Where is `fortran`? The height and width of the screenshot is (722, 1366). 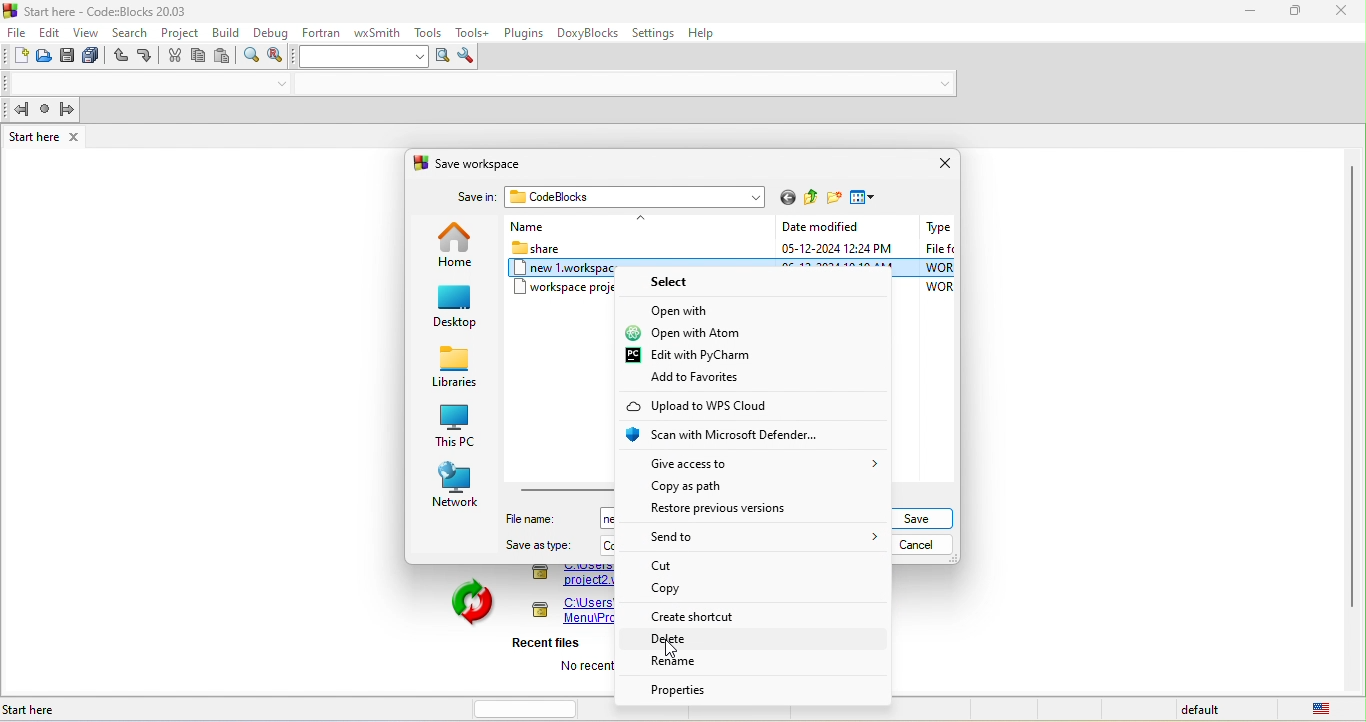
fortran is located at coordinates (321, 31).